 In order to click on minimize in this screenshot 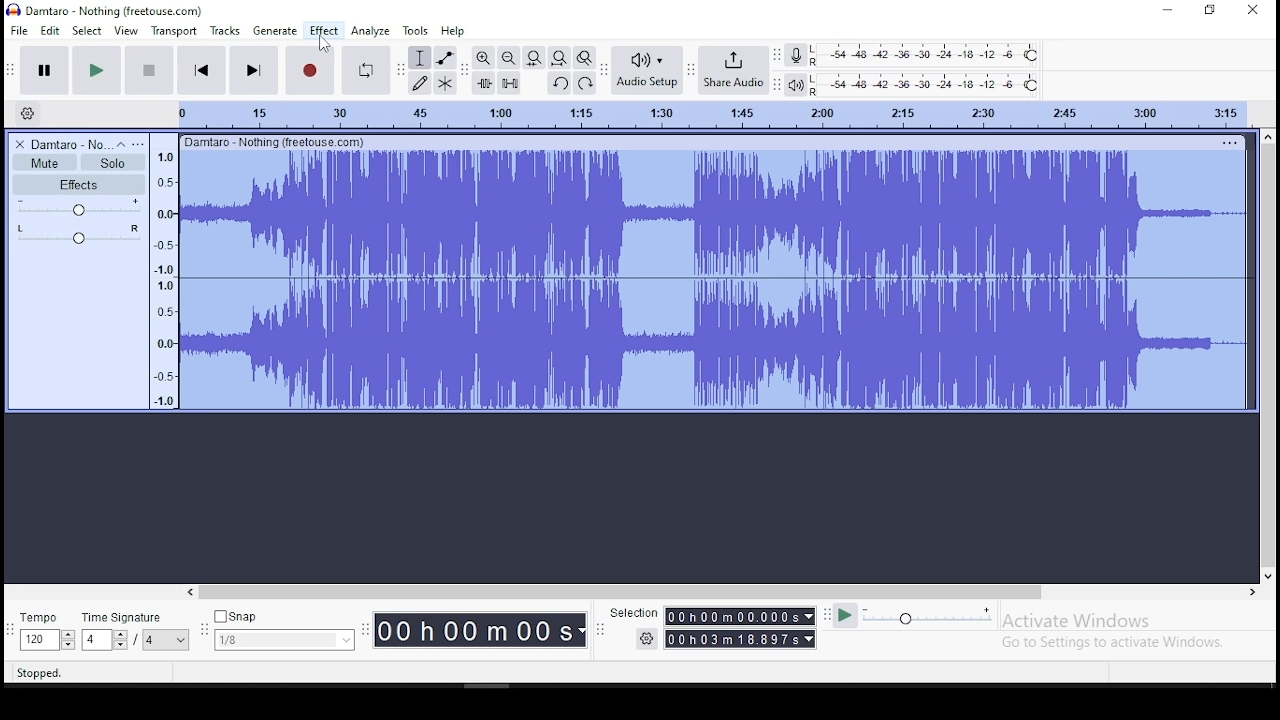, I will do `click(1164, 9)`.